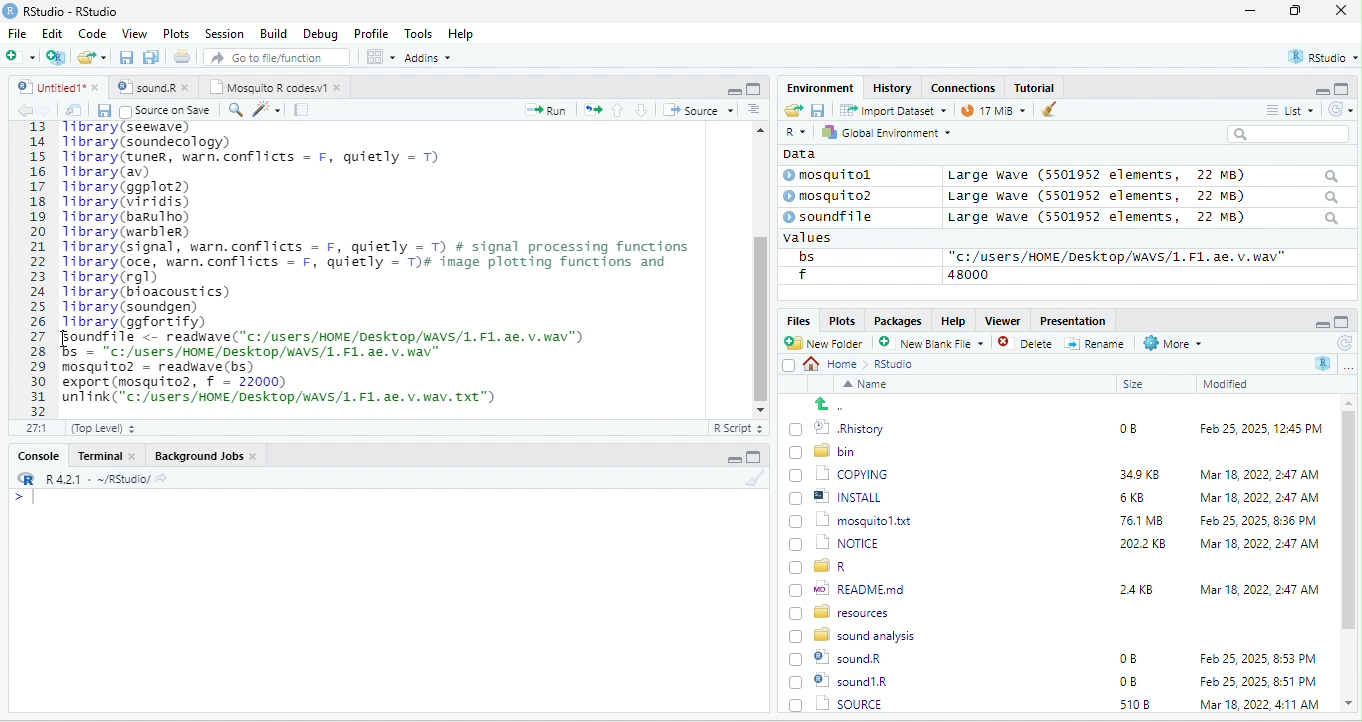  Describe the element at coordinates (830, 567) in the screenshot. I see `[) = R` at that location.